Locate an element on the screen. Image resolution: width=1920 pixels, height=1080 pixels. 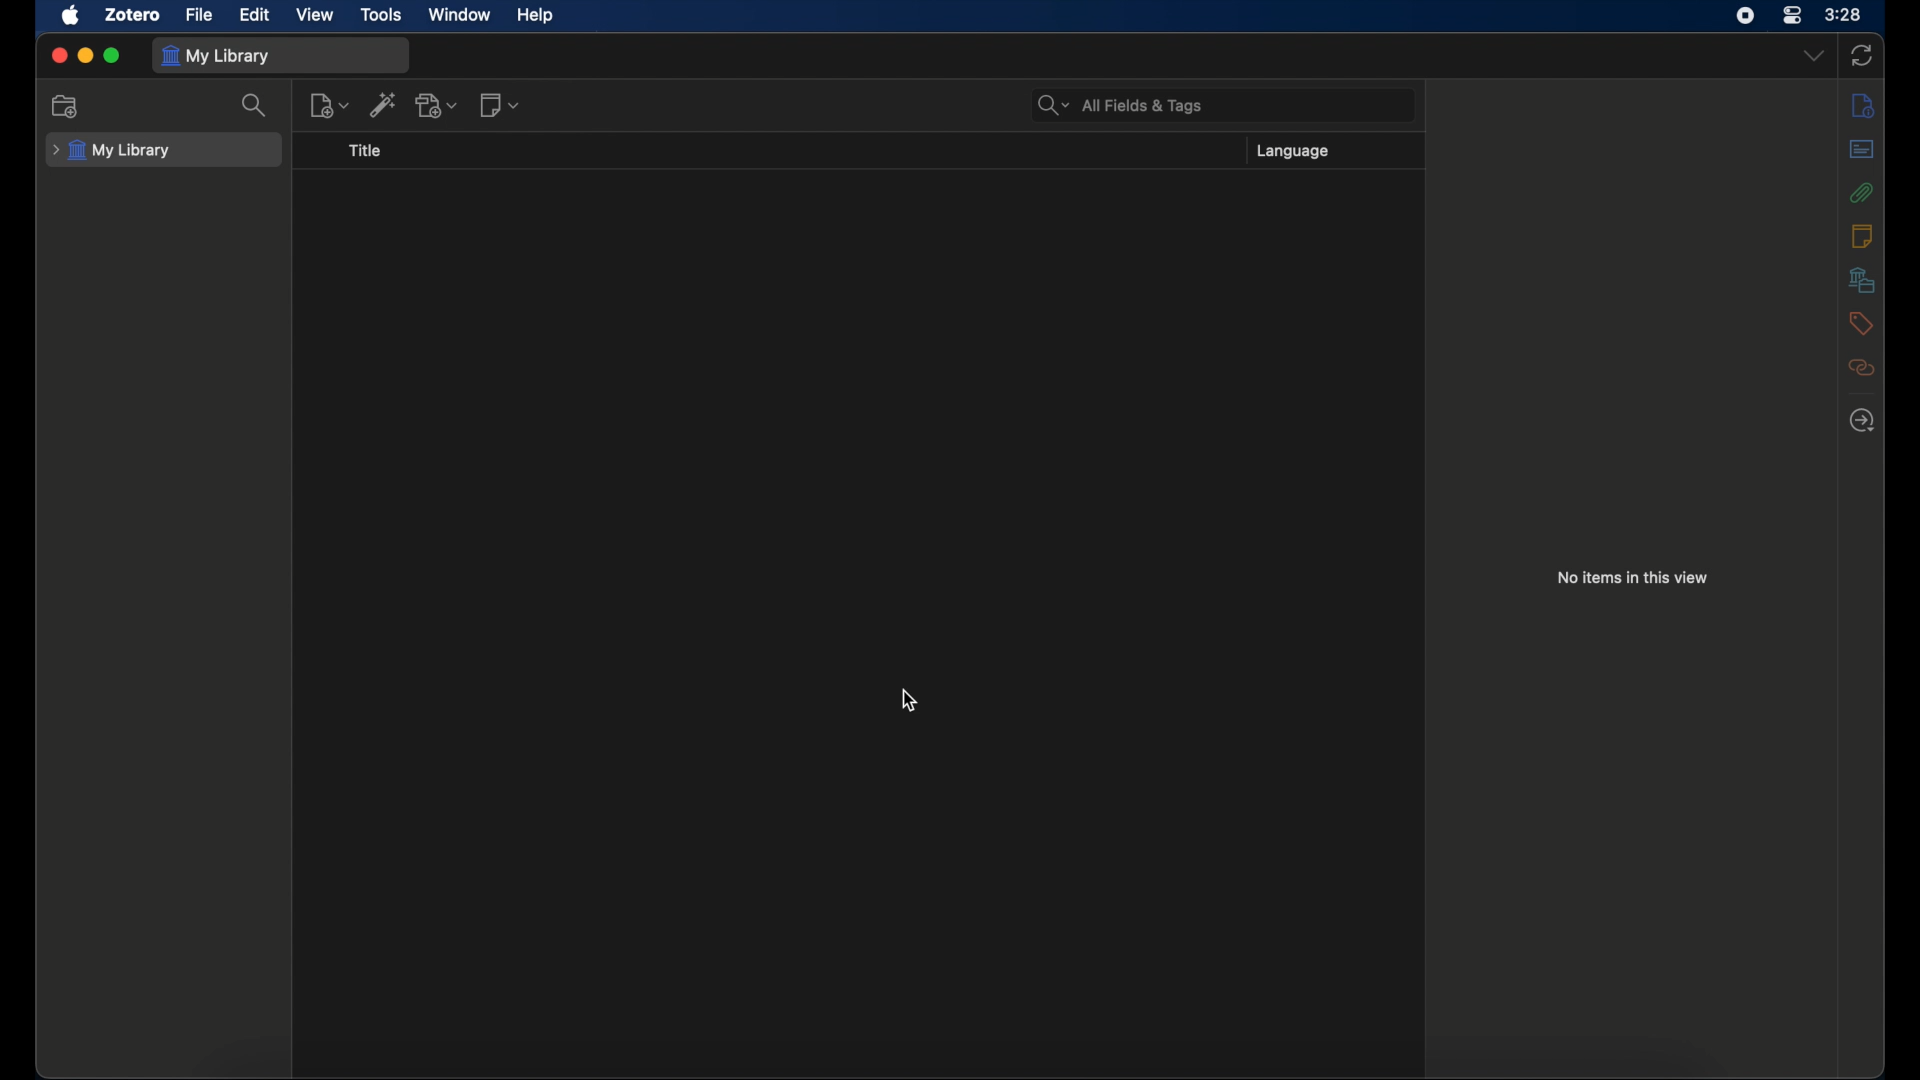
libraries is located at coordinates (1861, 279).